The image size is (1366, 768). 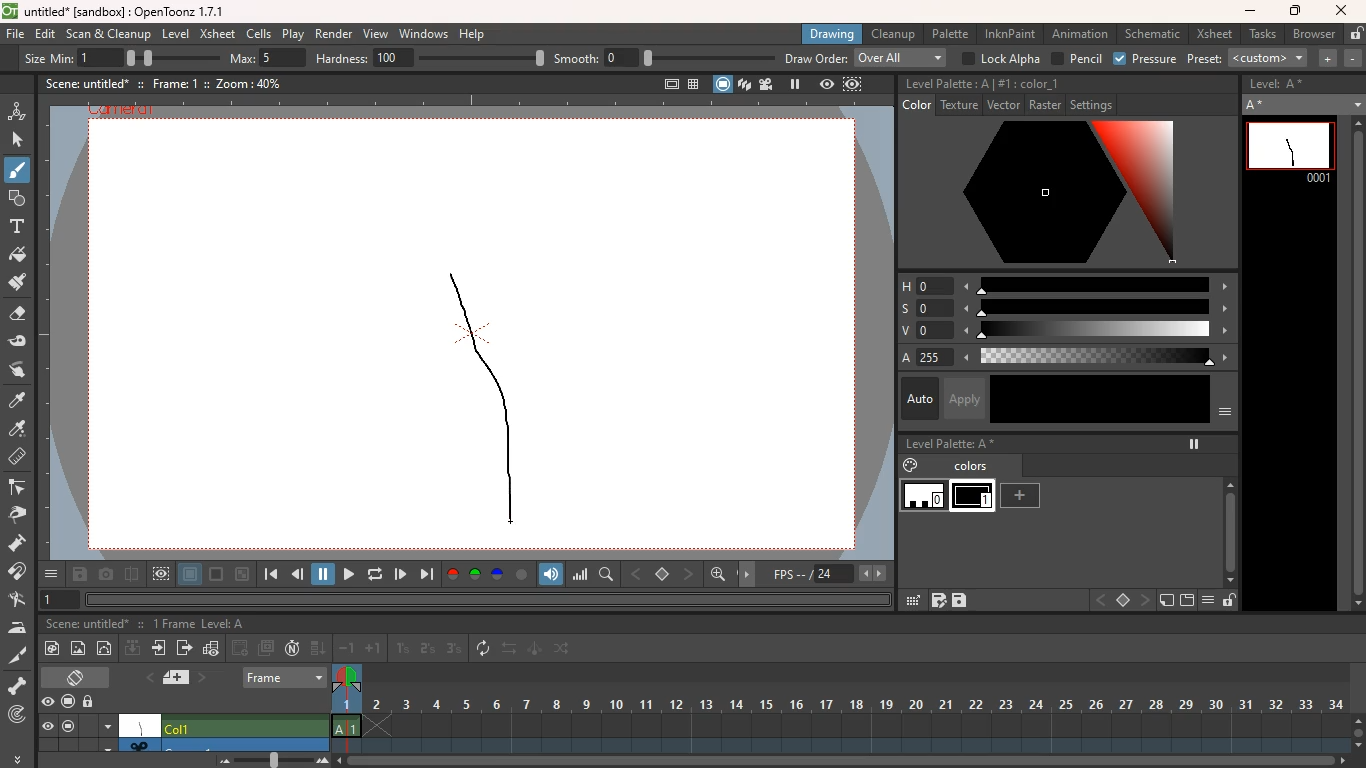 I want to click on erase, so click(x=19, y=318).